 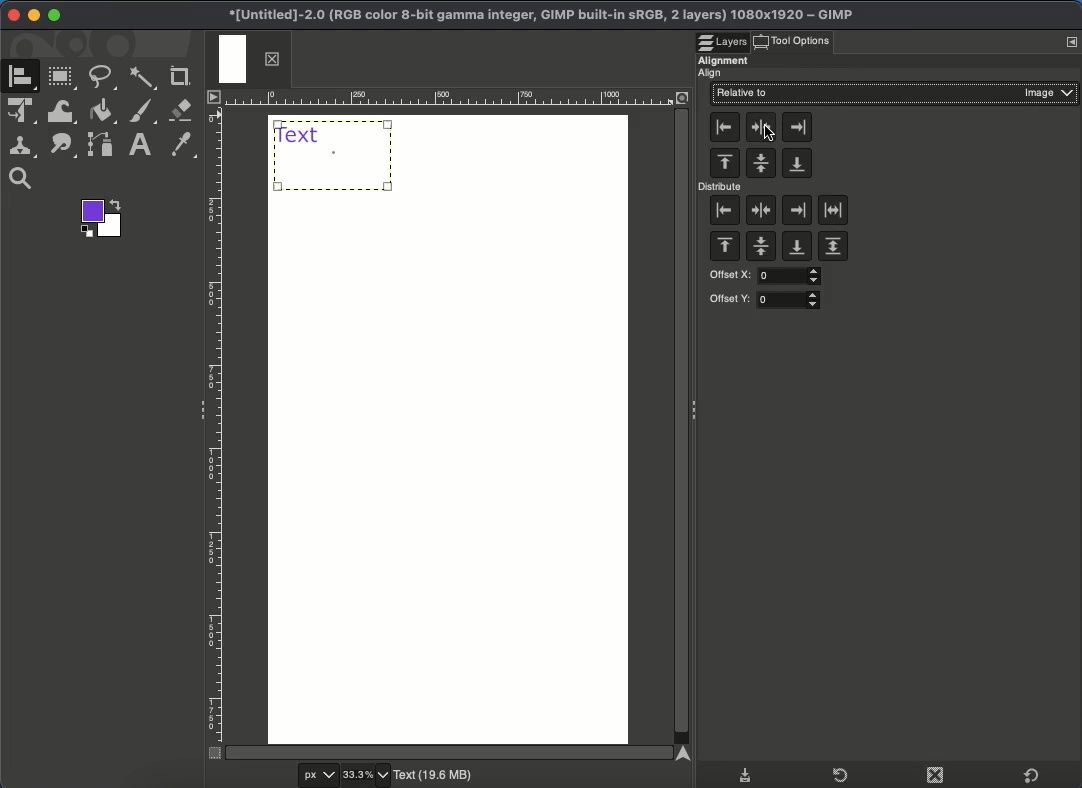 I want to click on Text(19.6 MB), so click(x=436, y=777).